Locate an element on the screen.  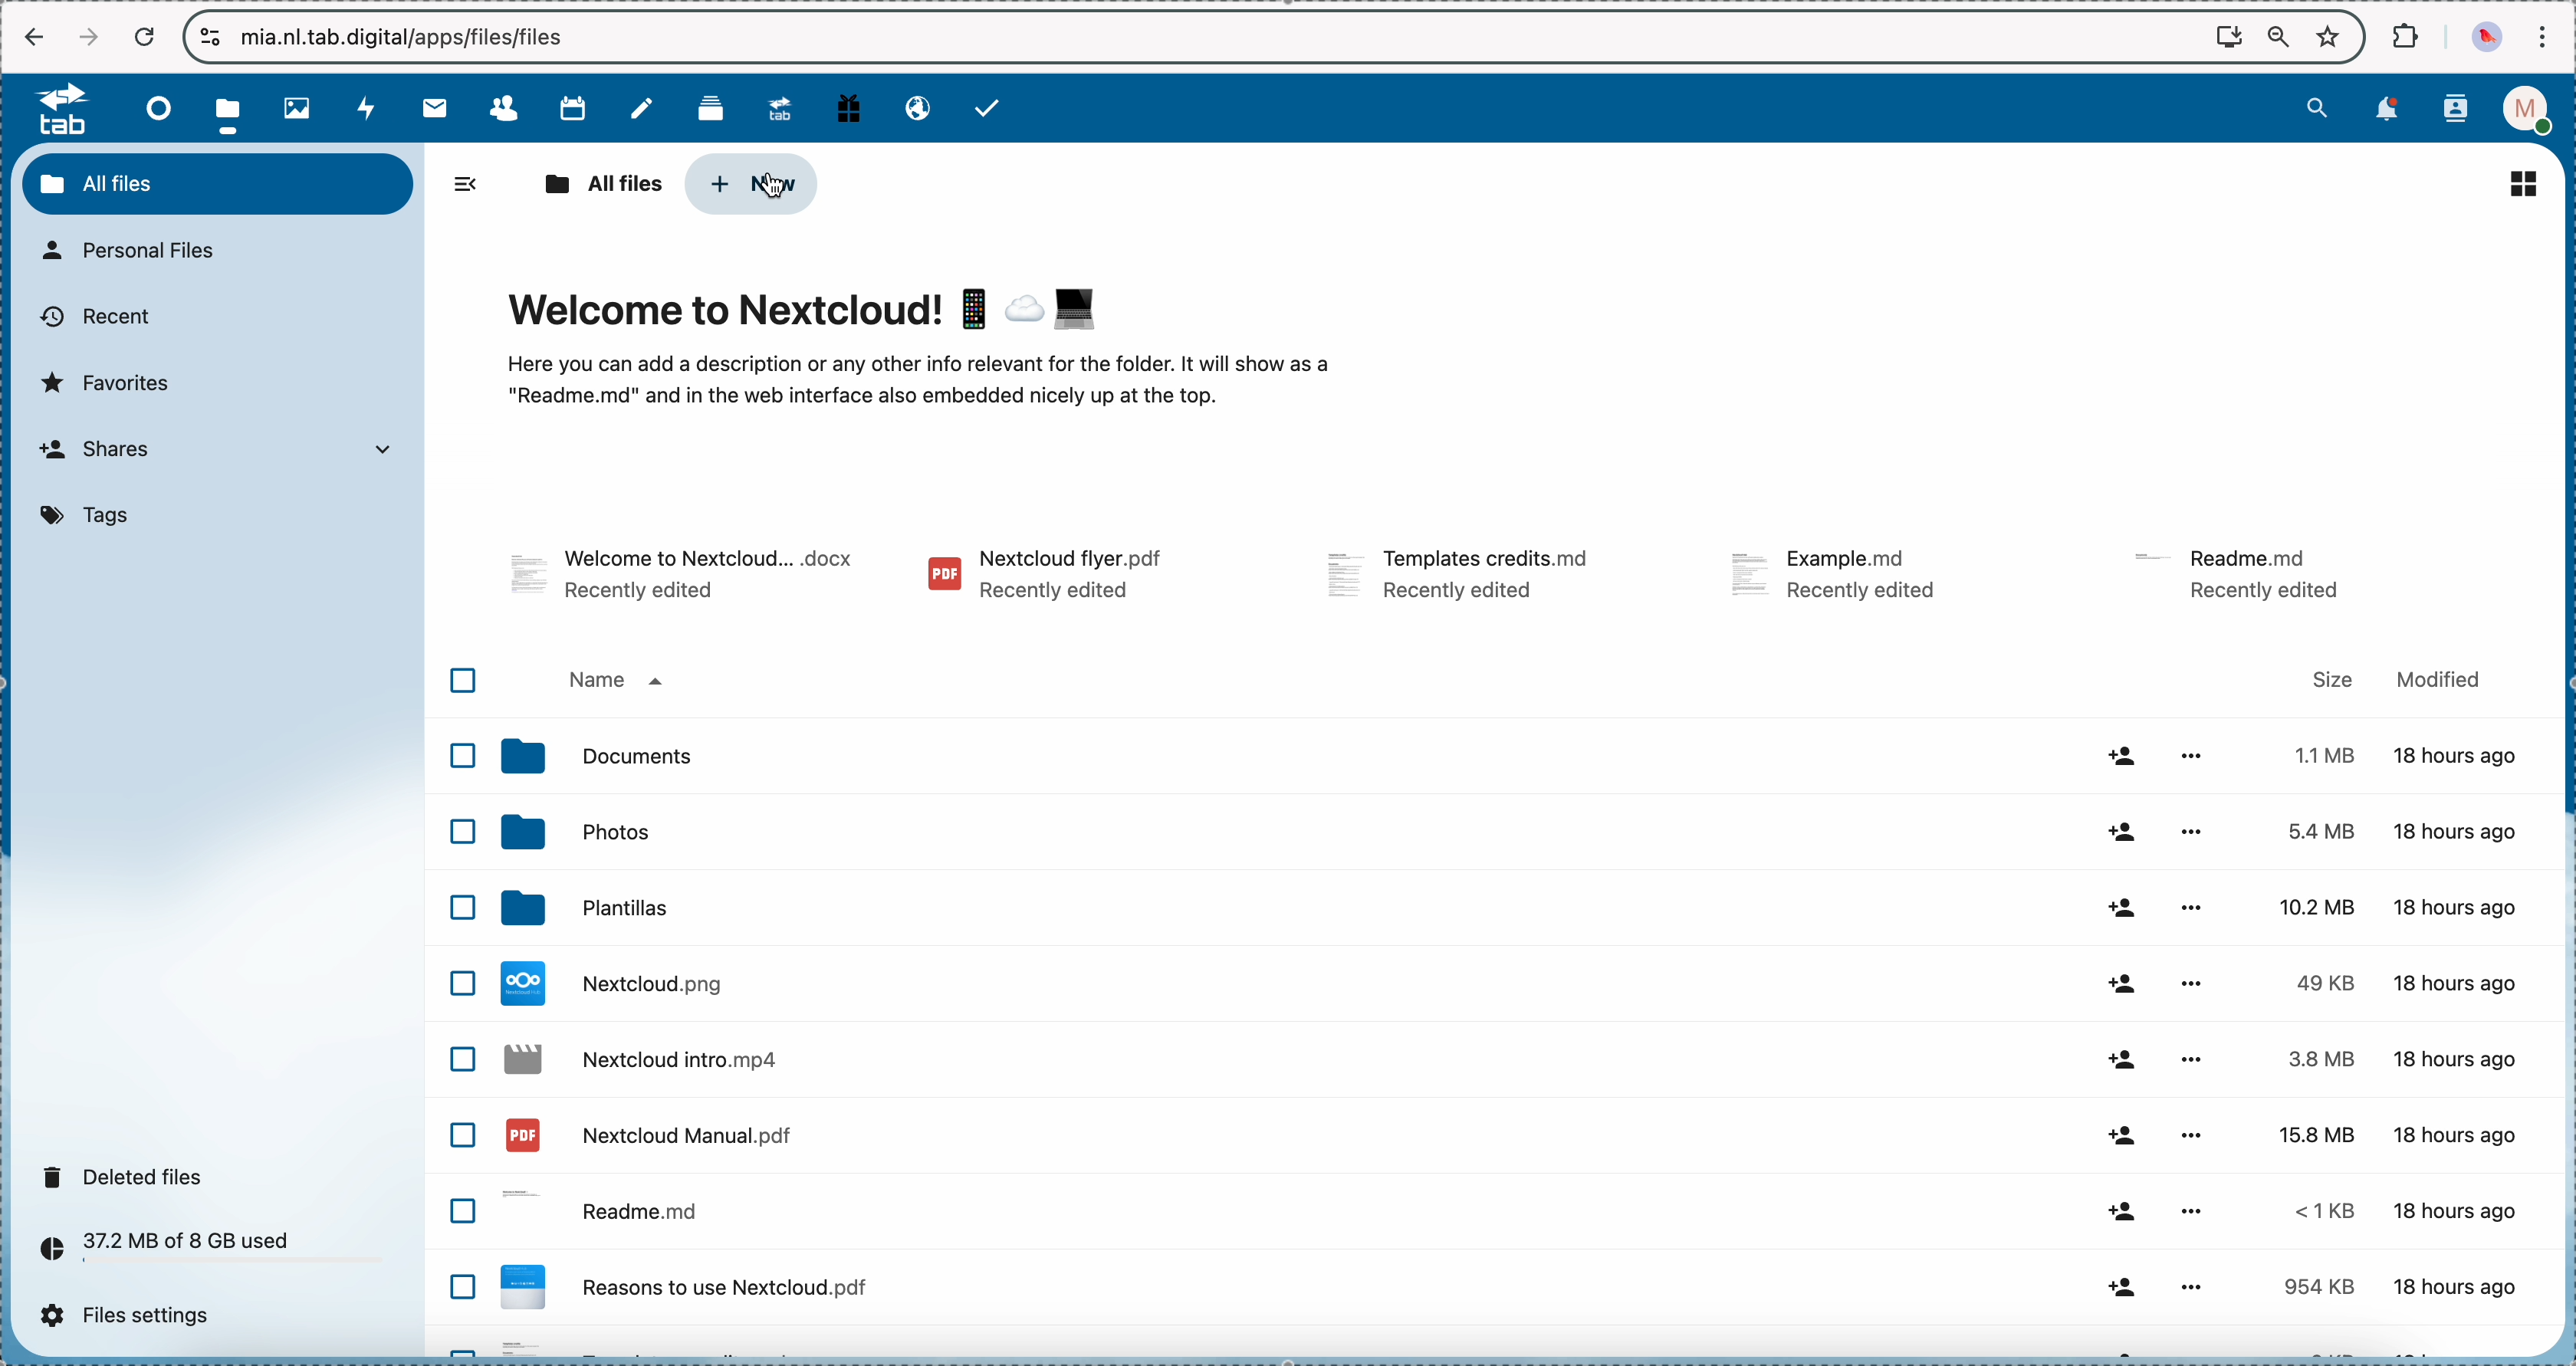
controls is located at coordinates (212, 37).